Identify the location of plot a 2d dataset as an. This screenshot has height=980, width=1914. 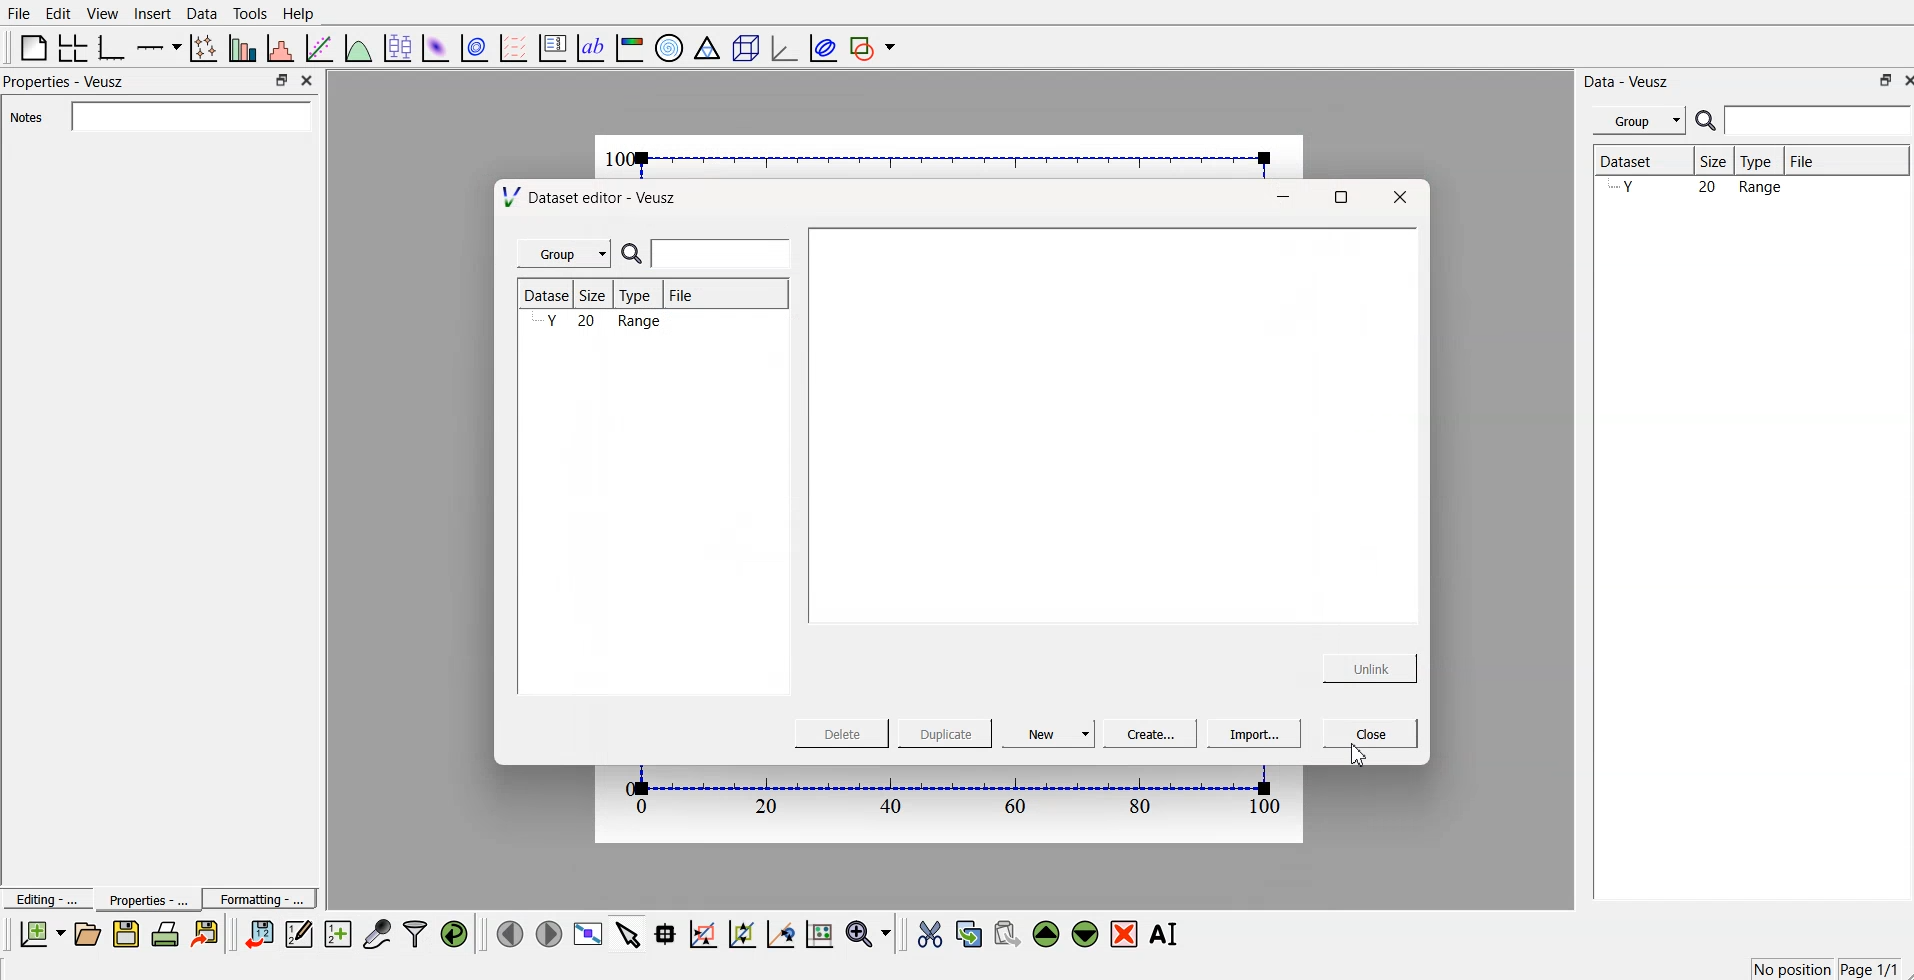
(435, 46).